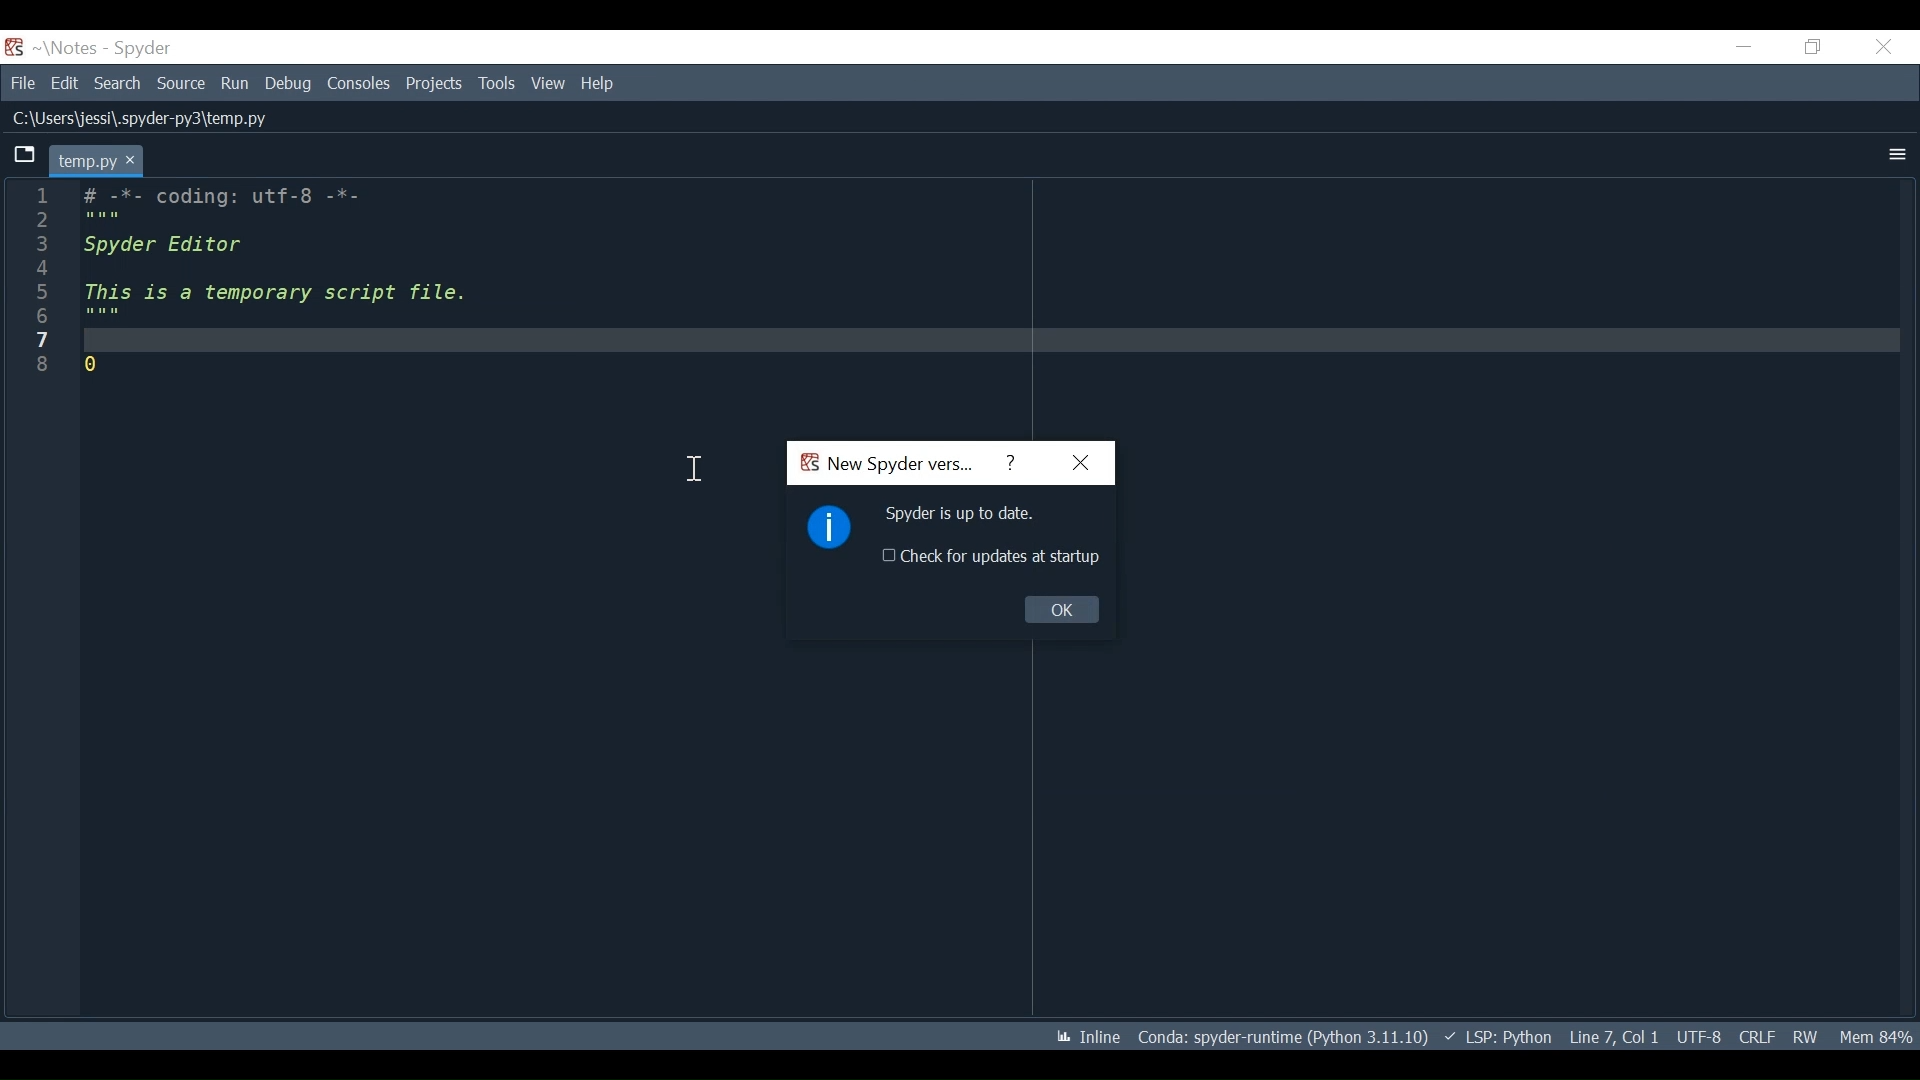 The image size is (1920, 1080). Describe the element at coordinates (1745, 47) in the screenshot. I see `Minimize` at that location.